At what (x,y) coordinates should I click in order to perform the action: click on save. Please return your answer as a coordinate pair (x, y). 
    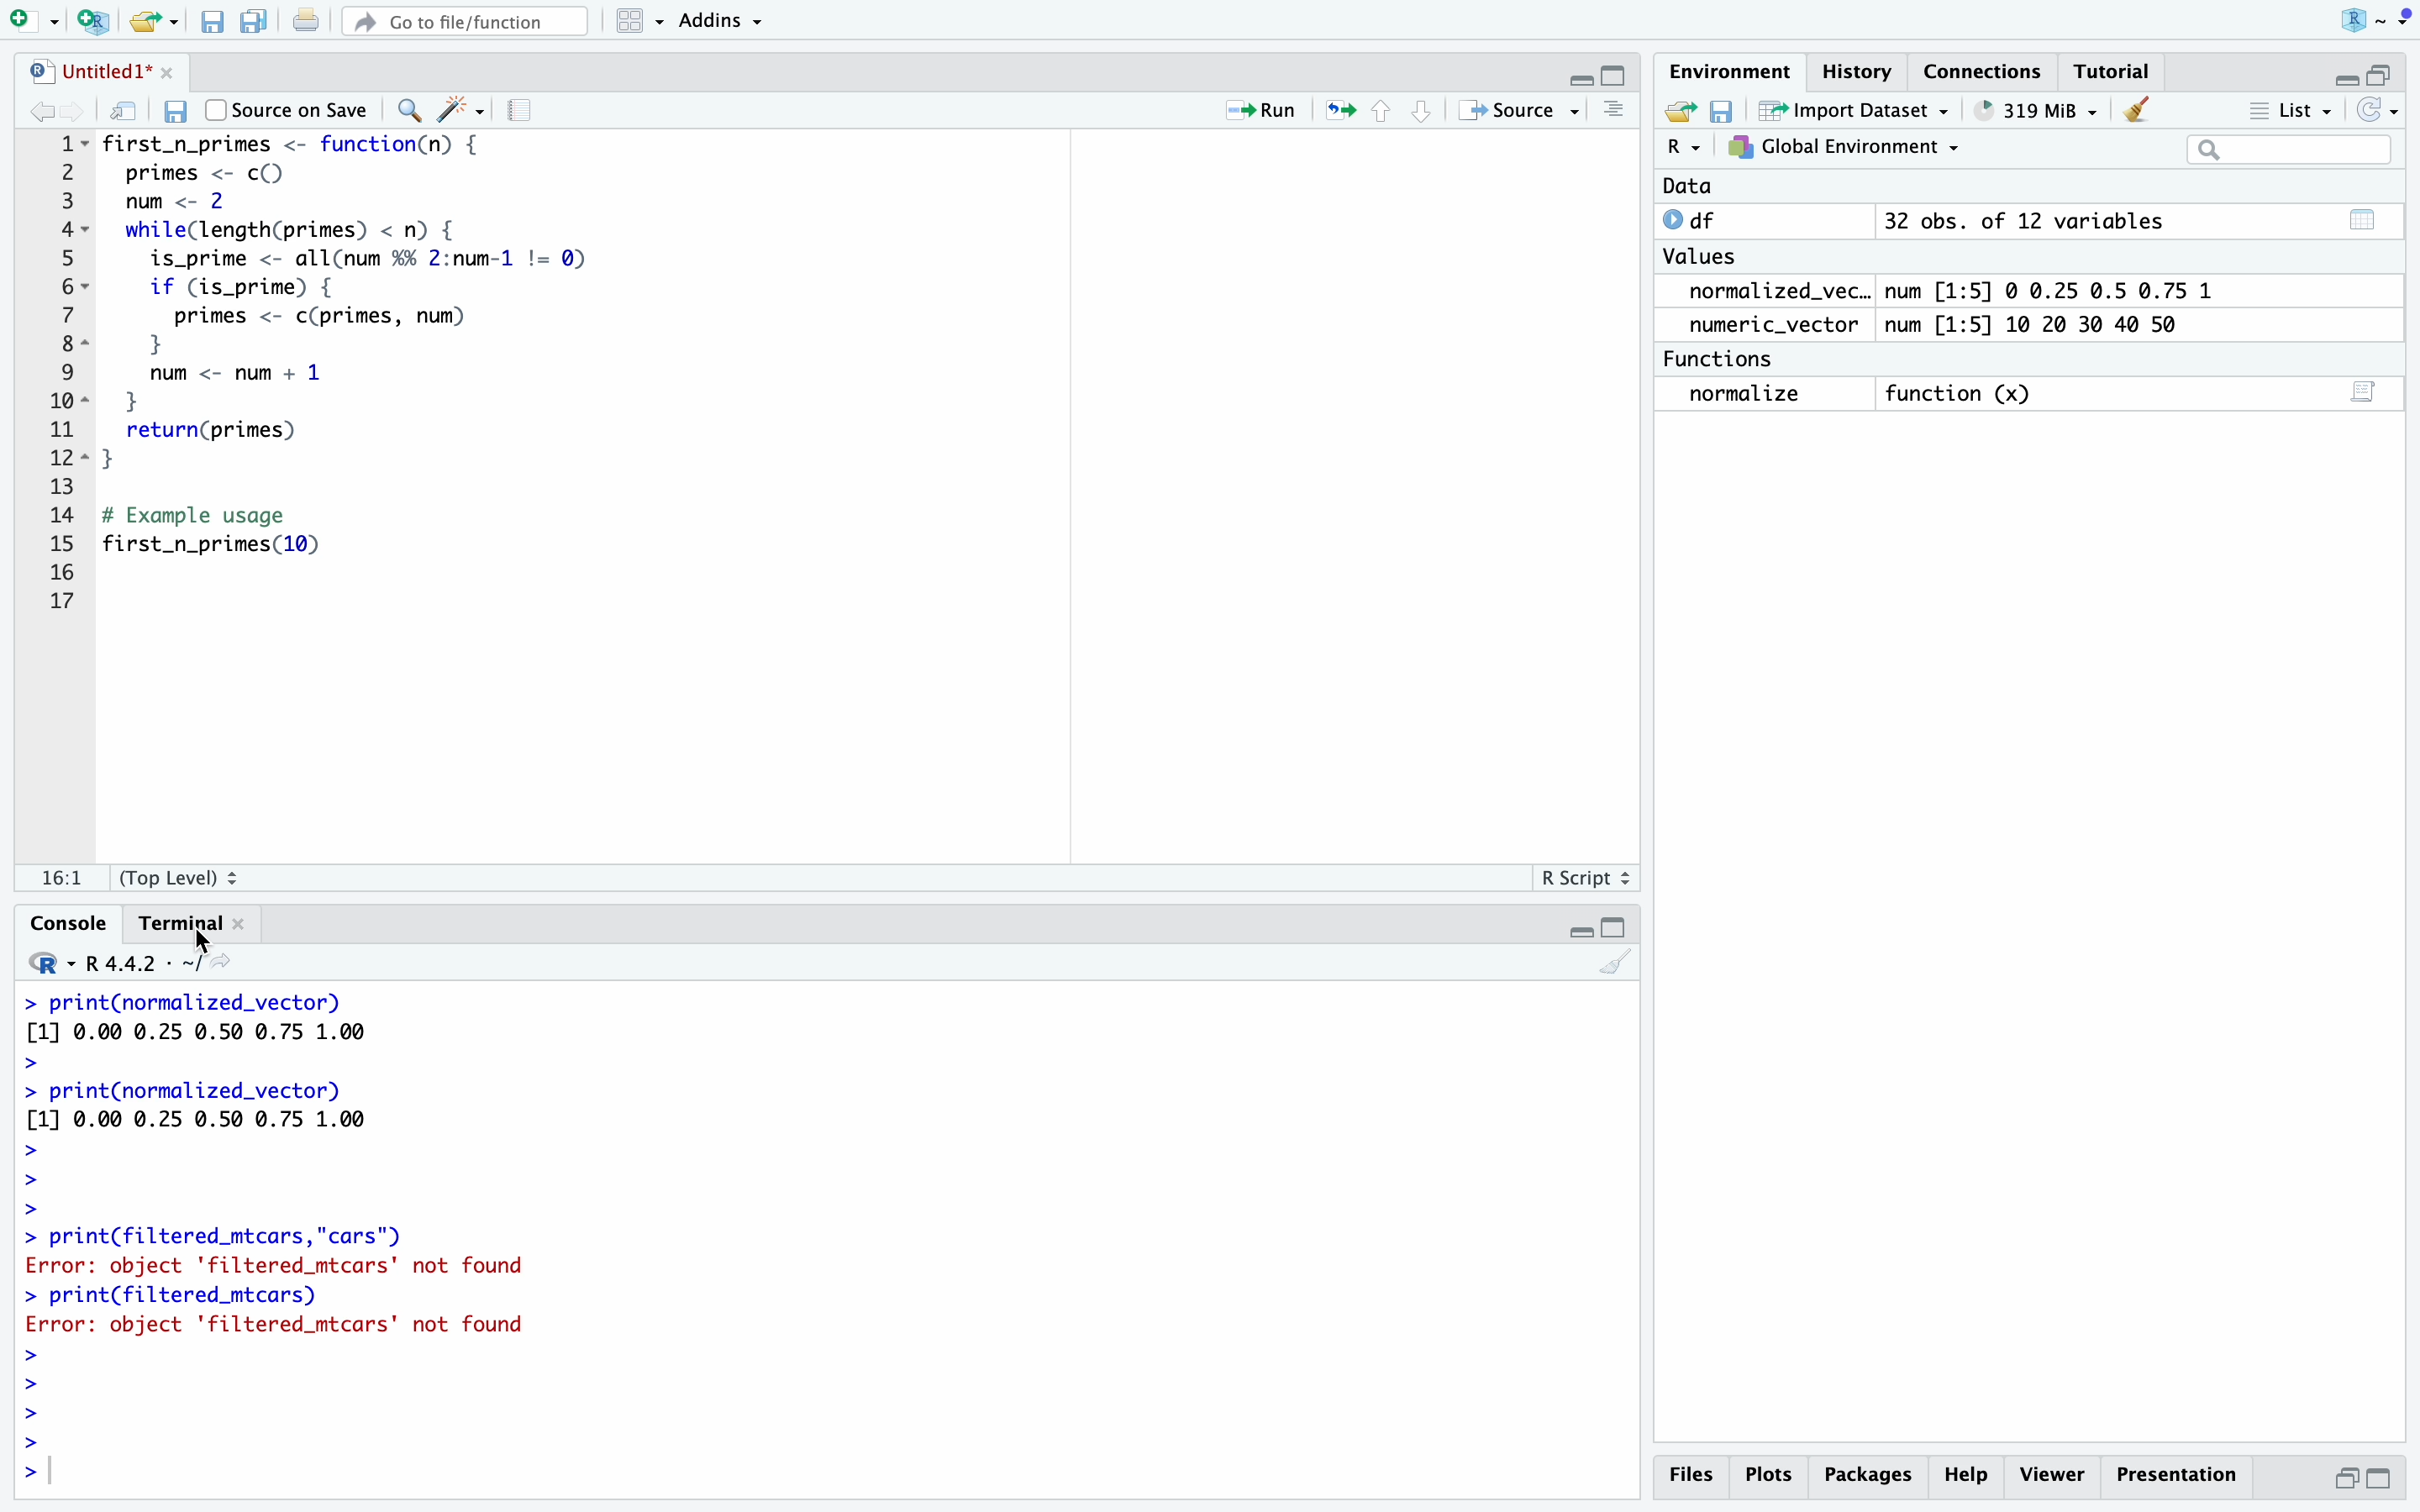
    Looking at the image, I should click on (1725, 107).